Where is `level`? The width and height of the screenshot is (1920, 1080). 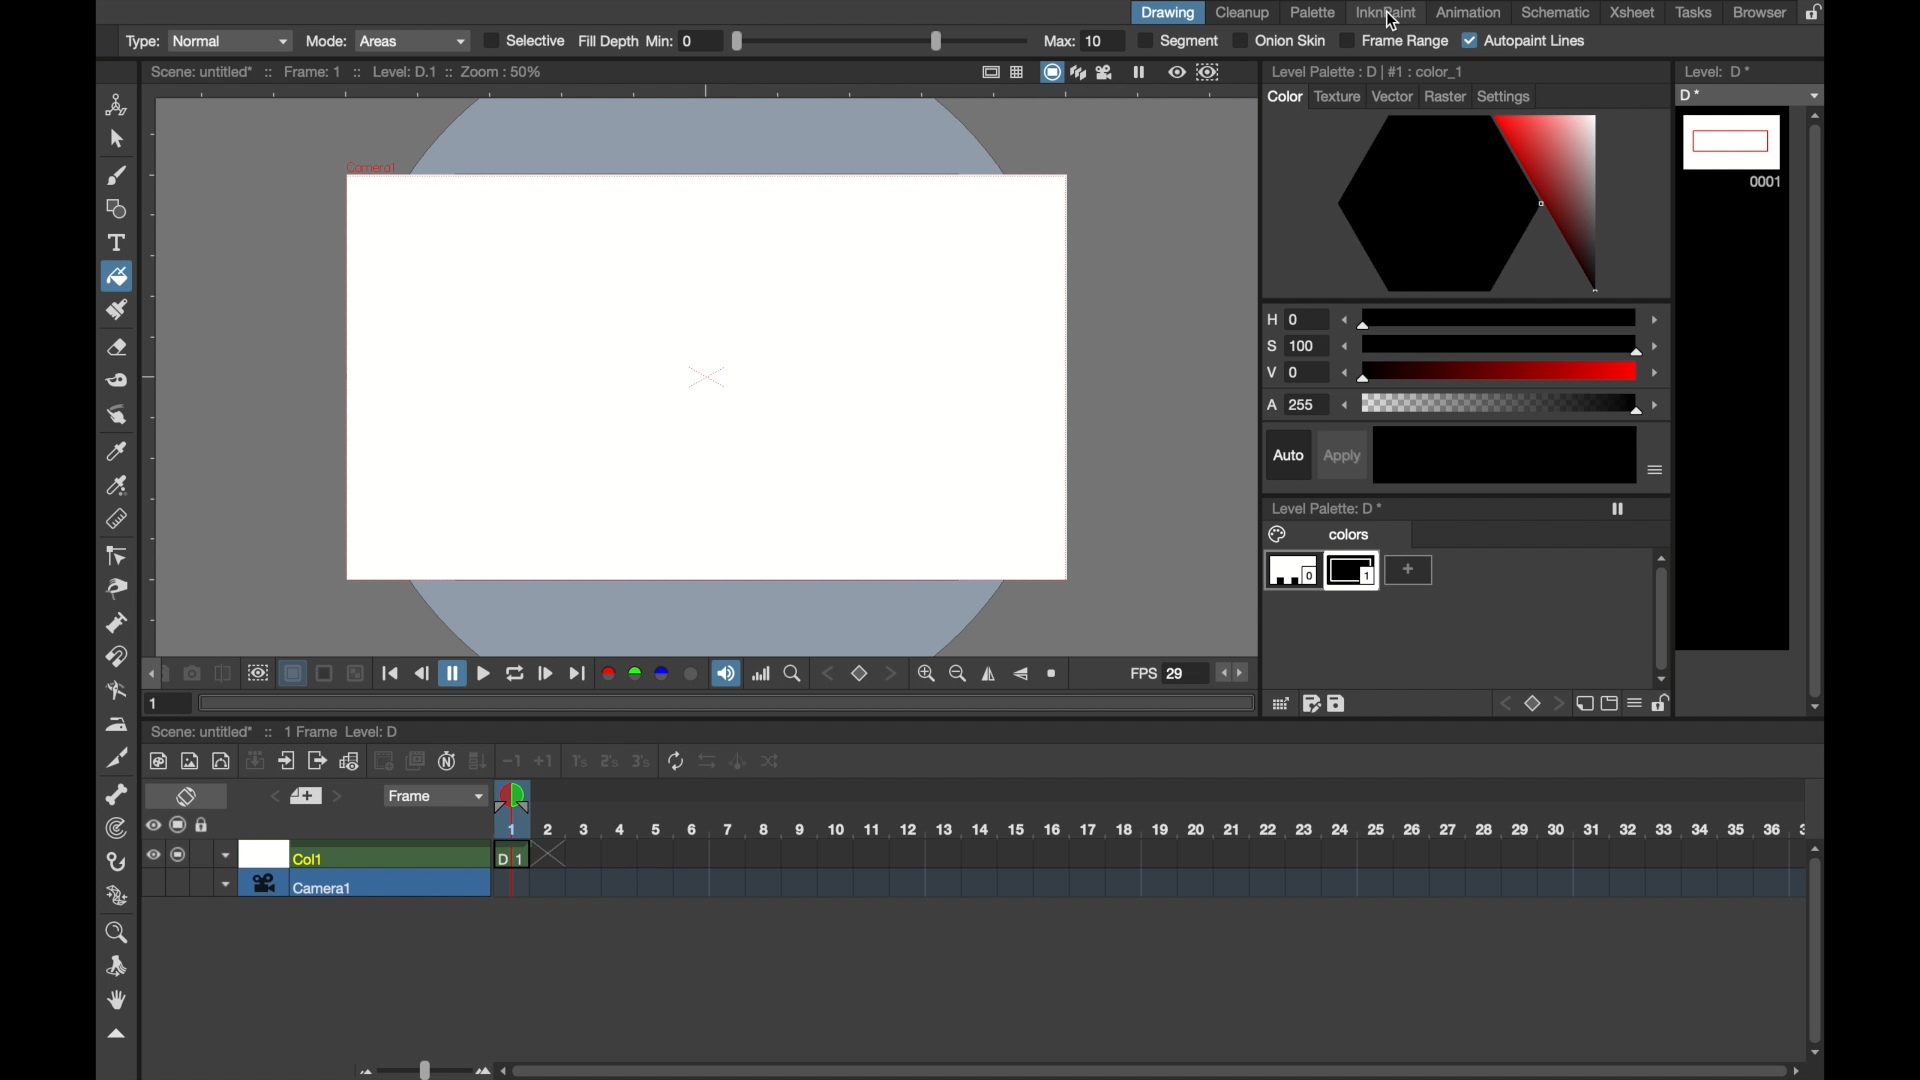
level is located at coordinates (1732, 151).